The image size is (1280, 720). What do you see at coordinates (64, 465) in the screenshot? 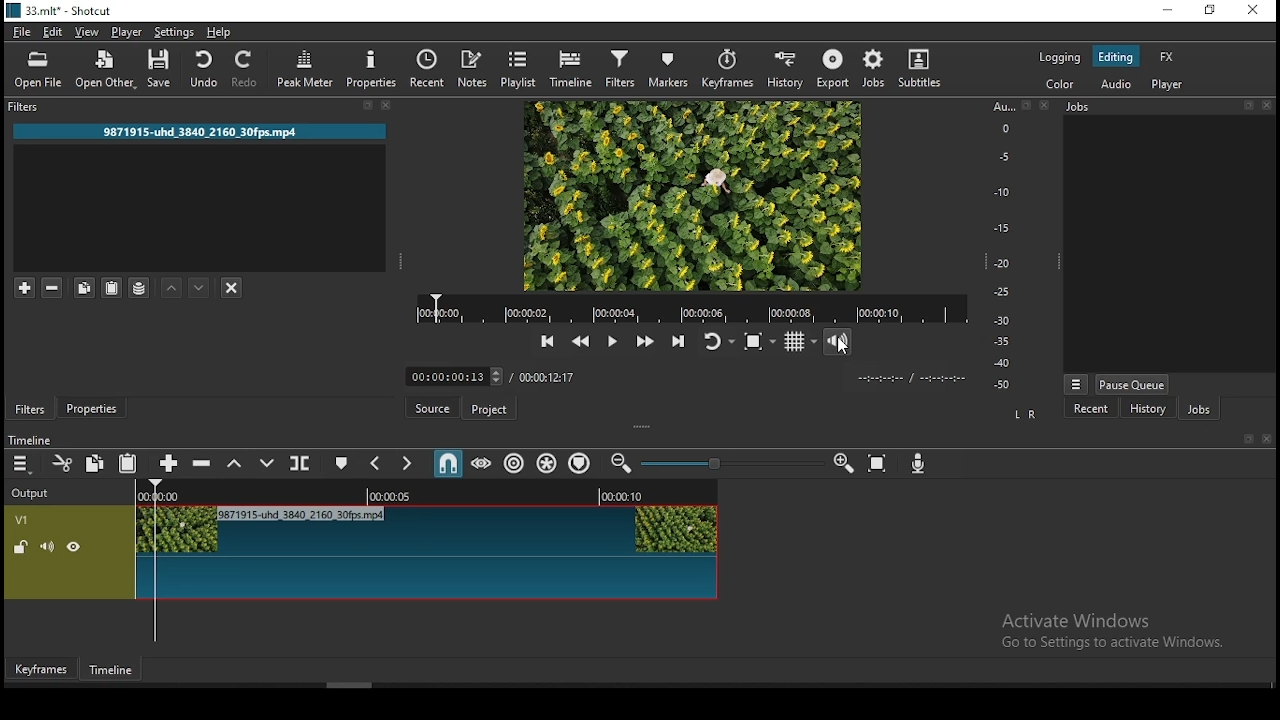
I see `cut` at bounding box center [64, 465].